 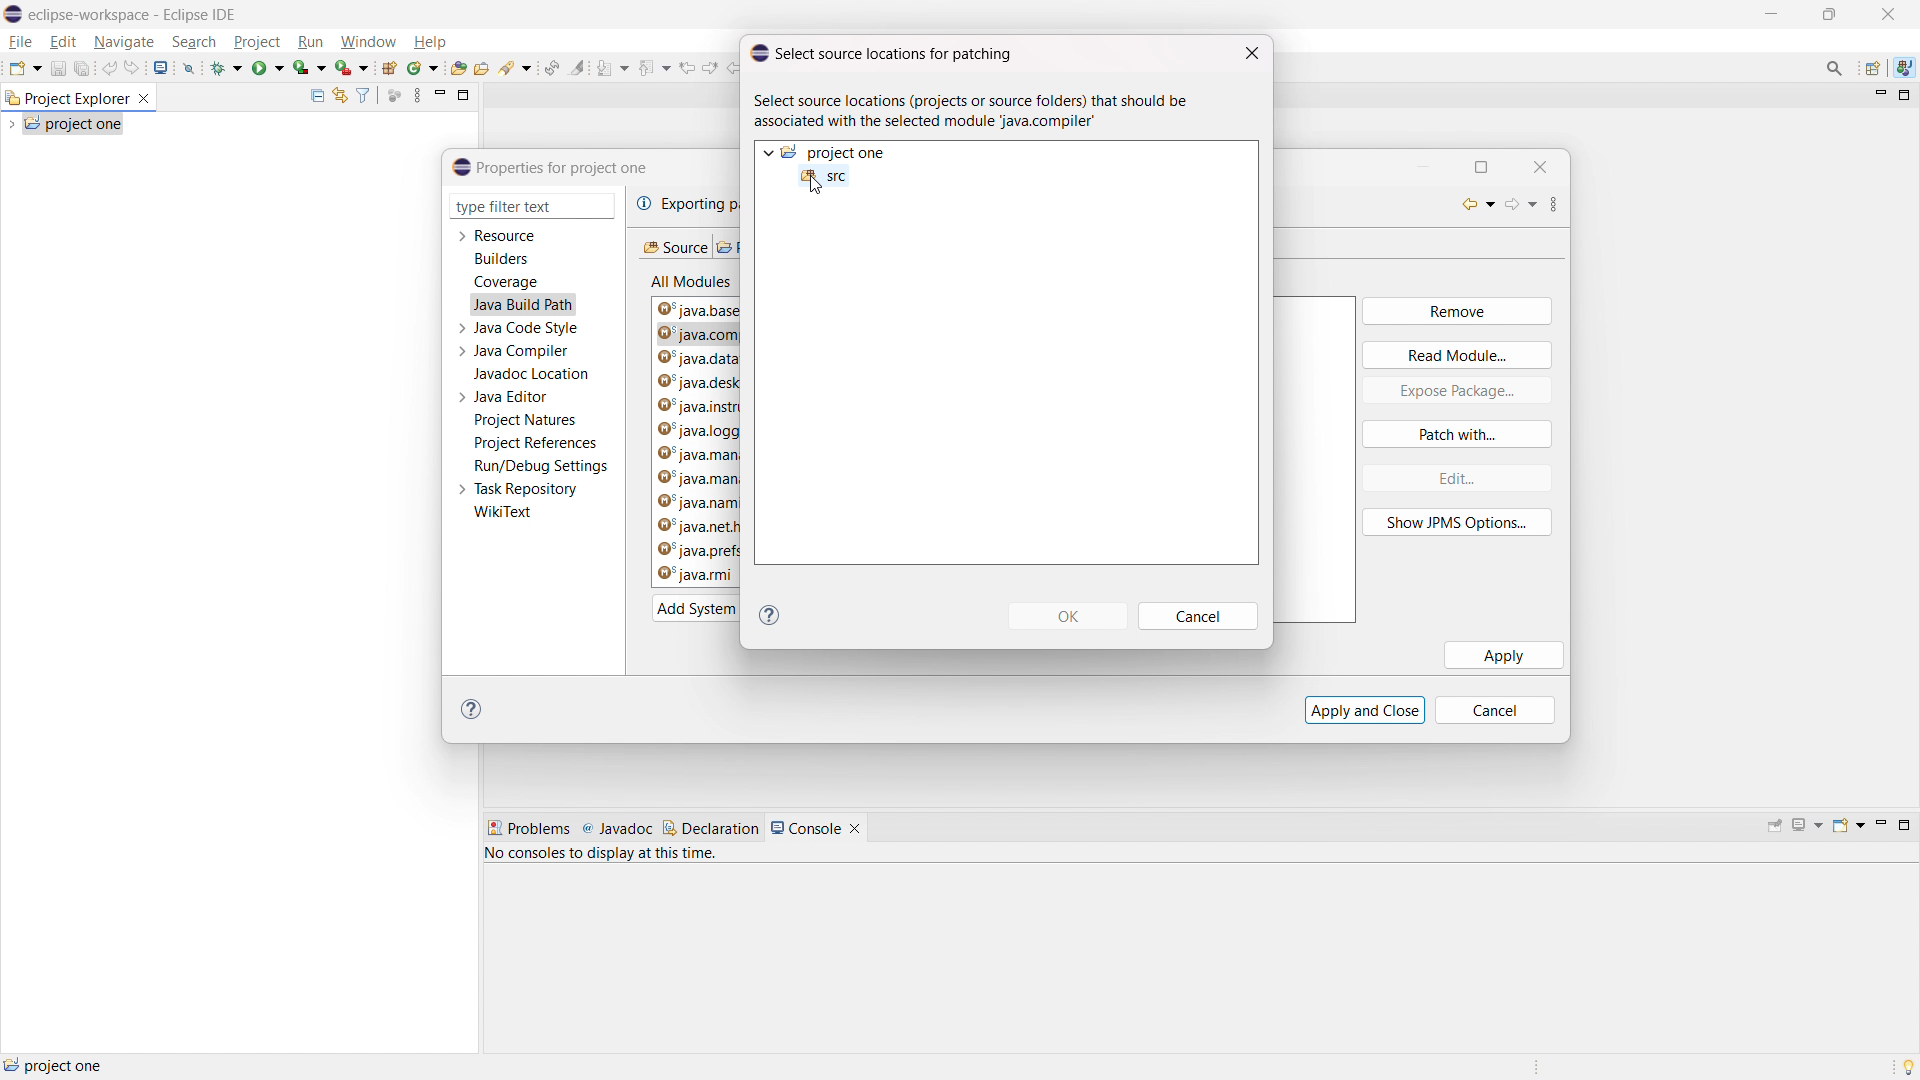 I want to click on debug, so click(x=227, y=66).